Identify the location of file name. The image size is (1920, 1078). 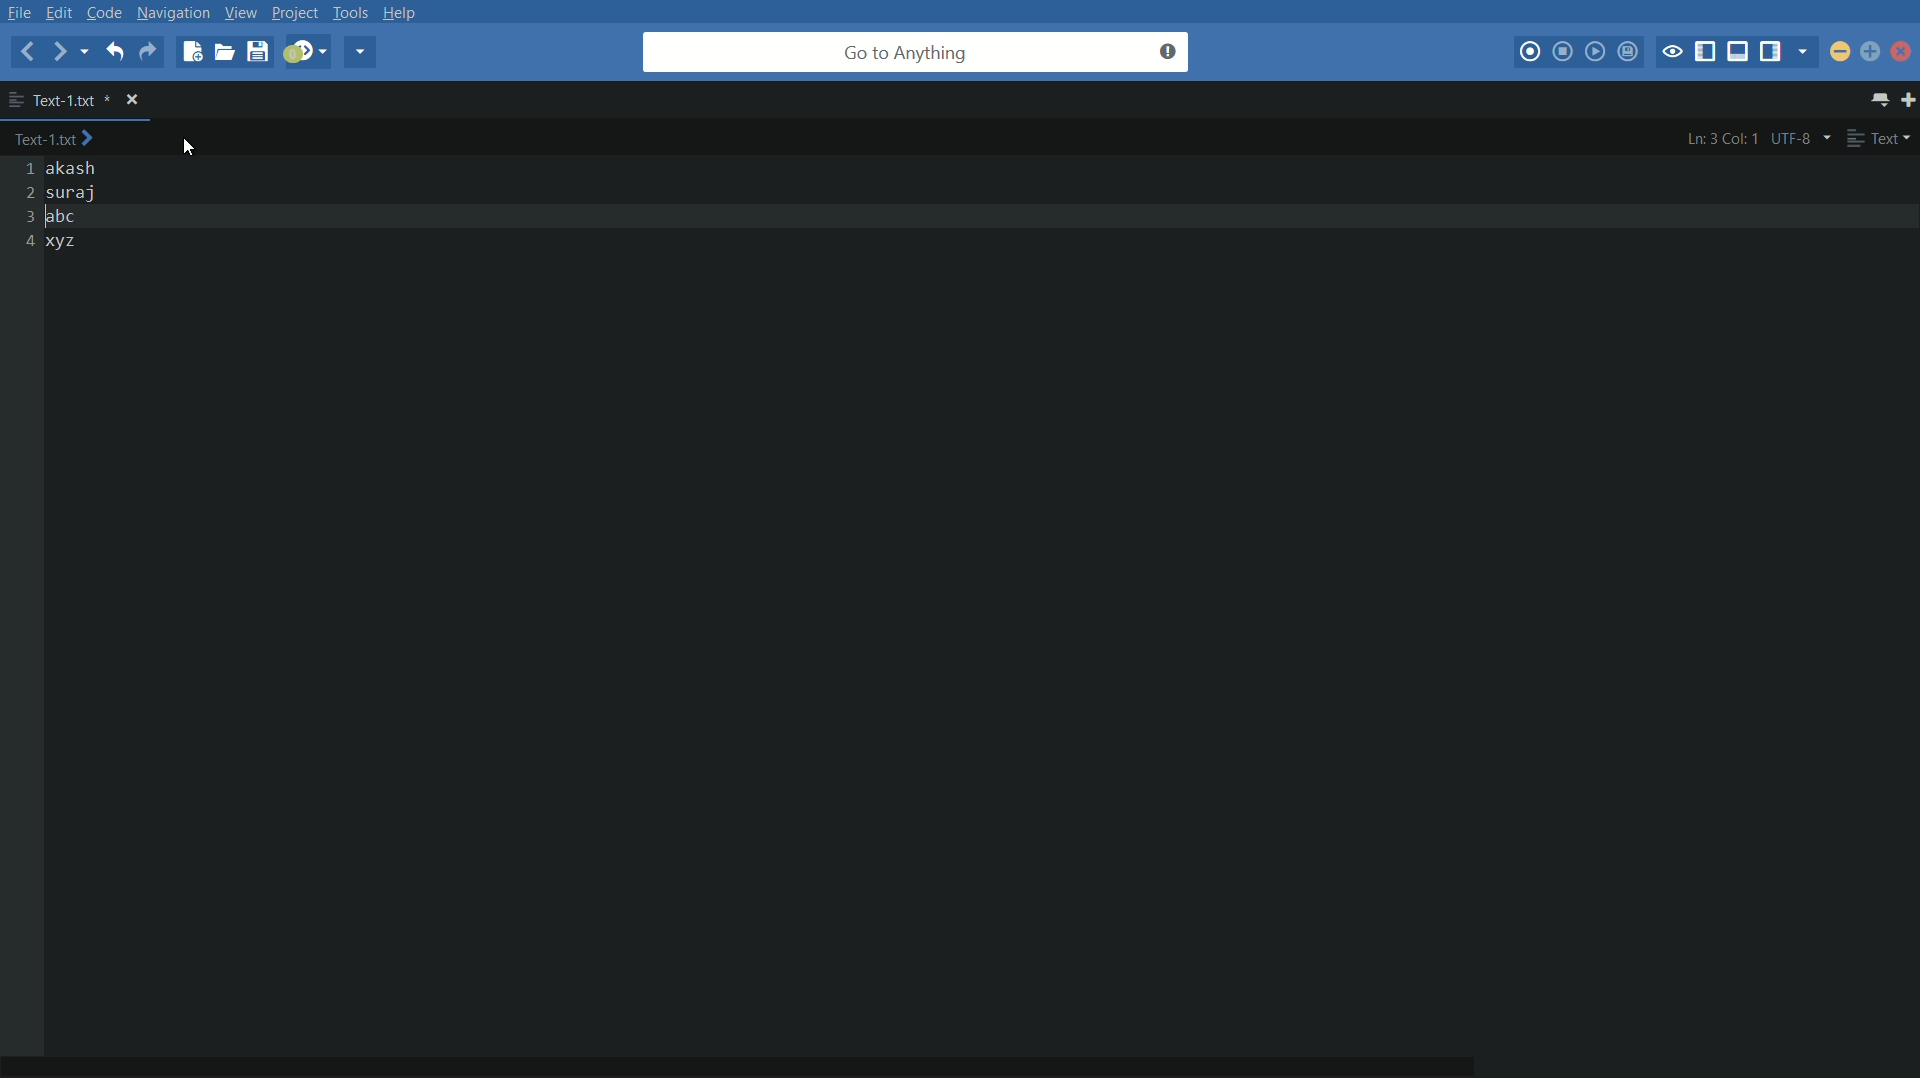
(59, 99).